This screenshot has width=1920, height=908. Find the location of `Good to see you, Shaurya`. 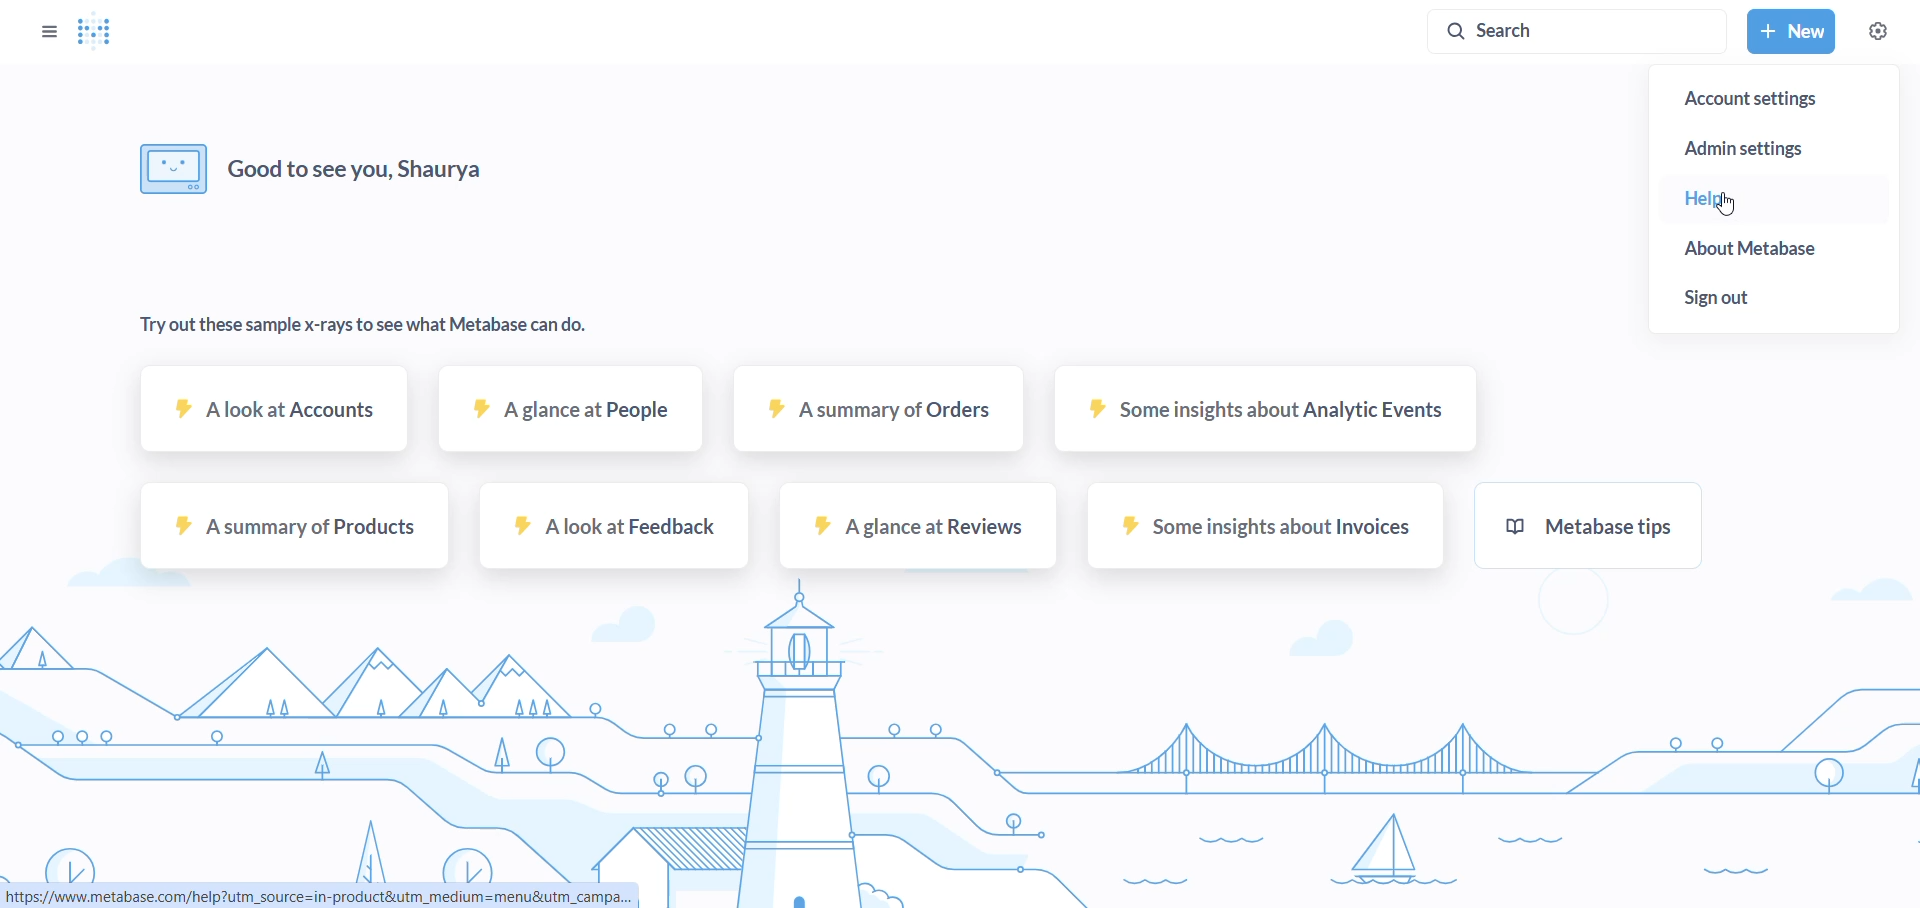

Good to see you, Shaurya is located at coordinates (389, 165).